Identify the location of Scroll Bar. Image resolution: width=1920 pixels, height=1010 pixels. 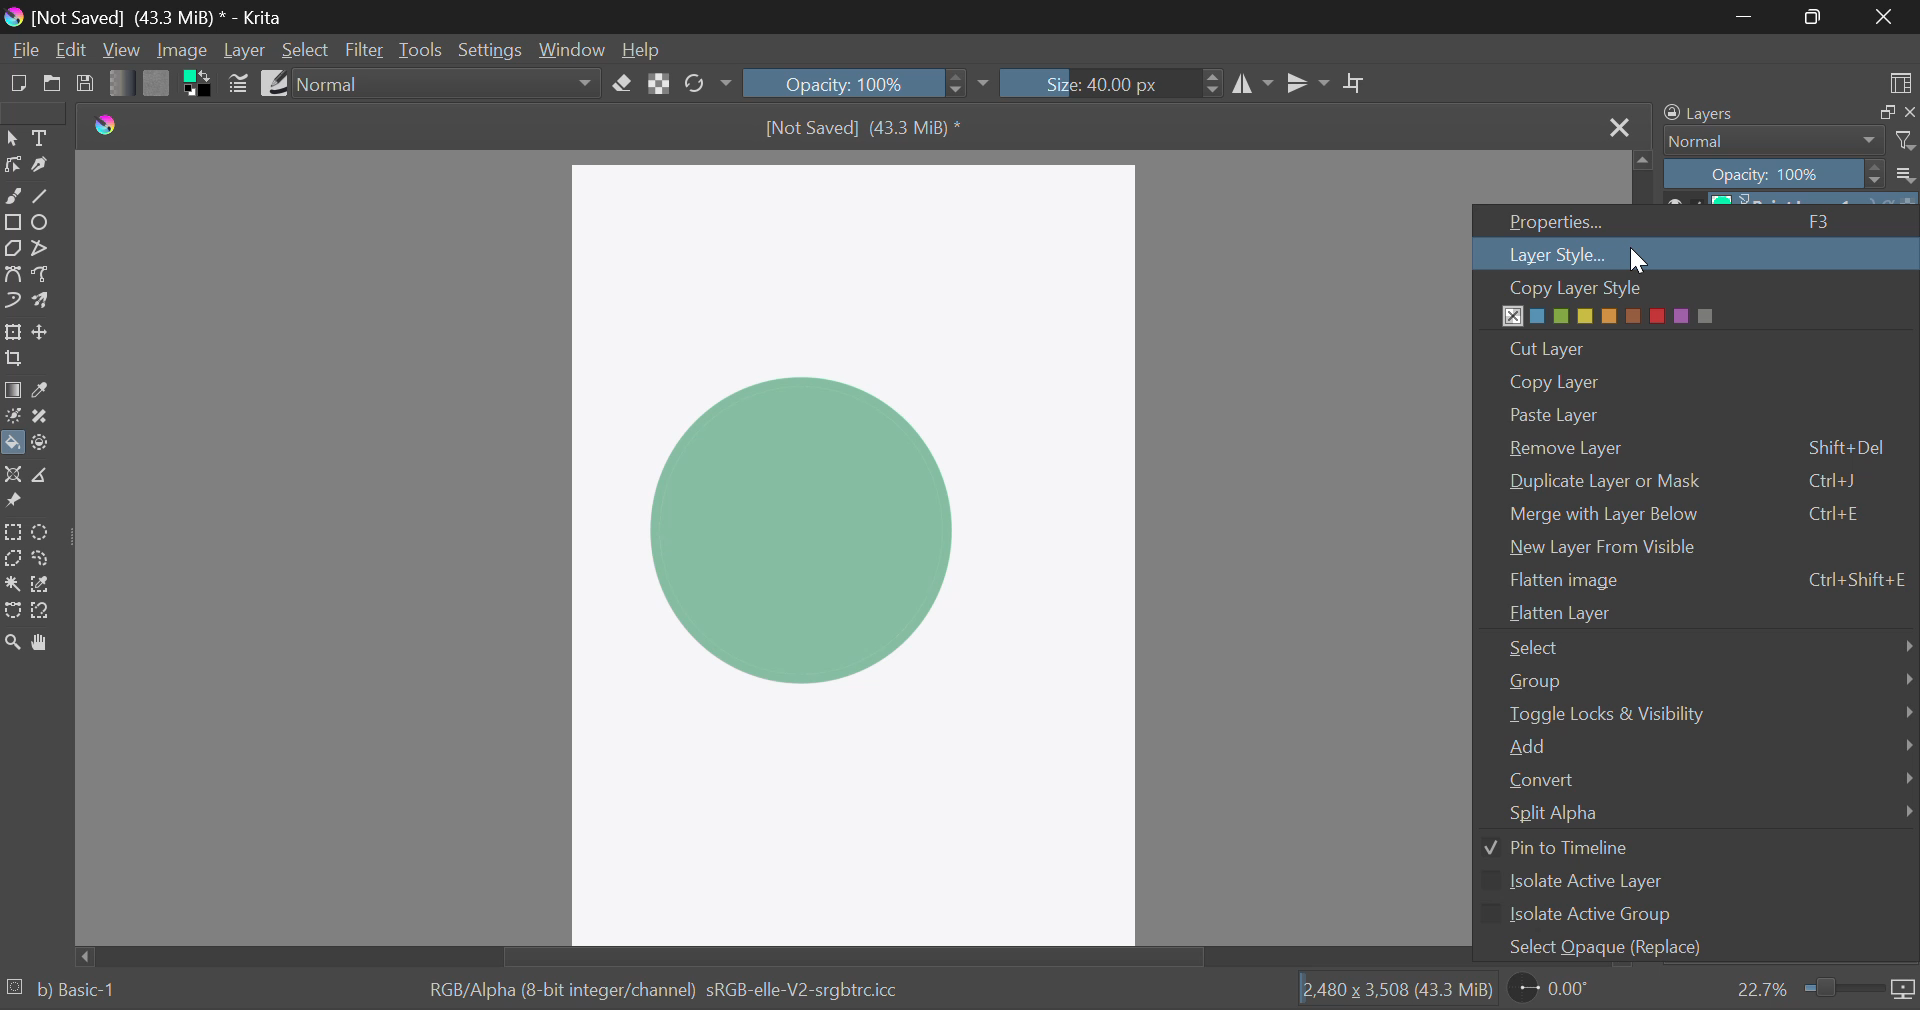
(791, 956).